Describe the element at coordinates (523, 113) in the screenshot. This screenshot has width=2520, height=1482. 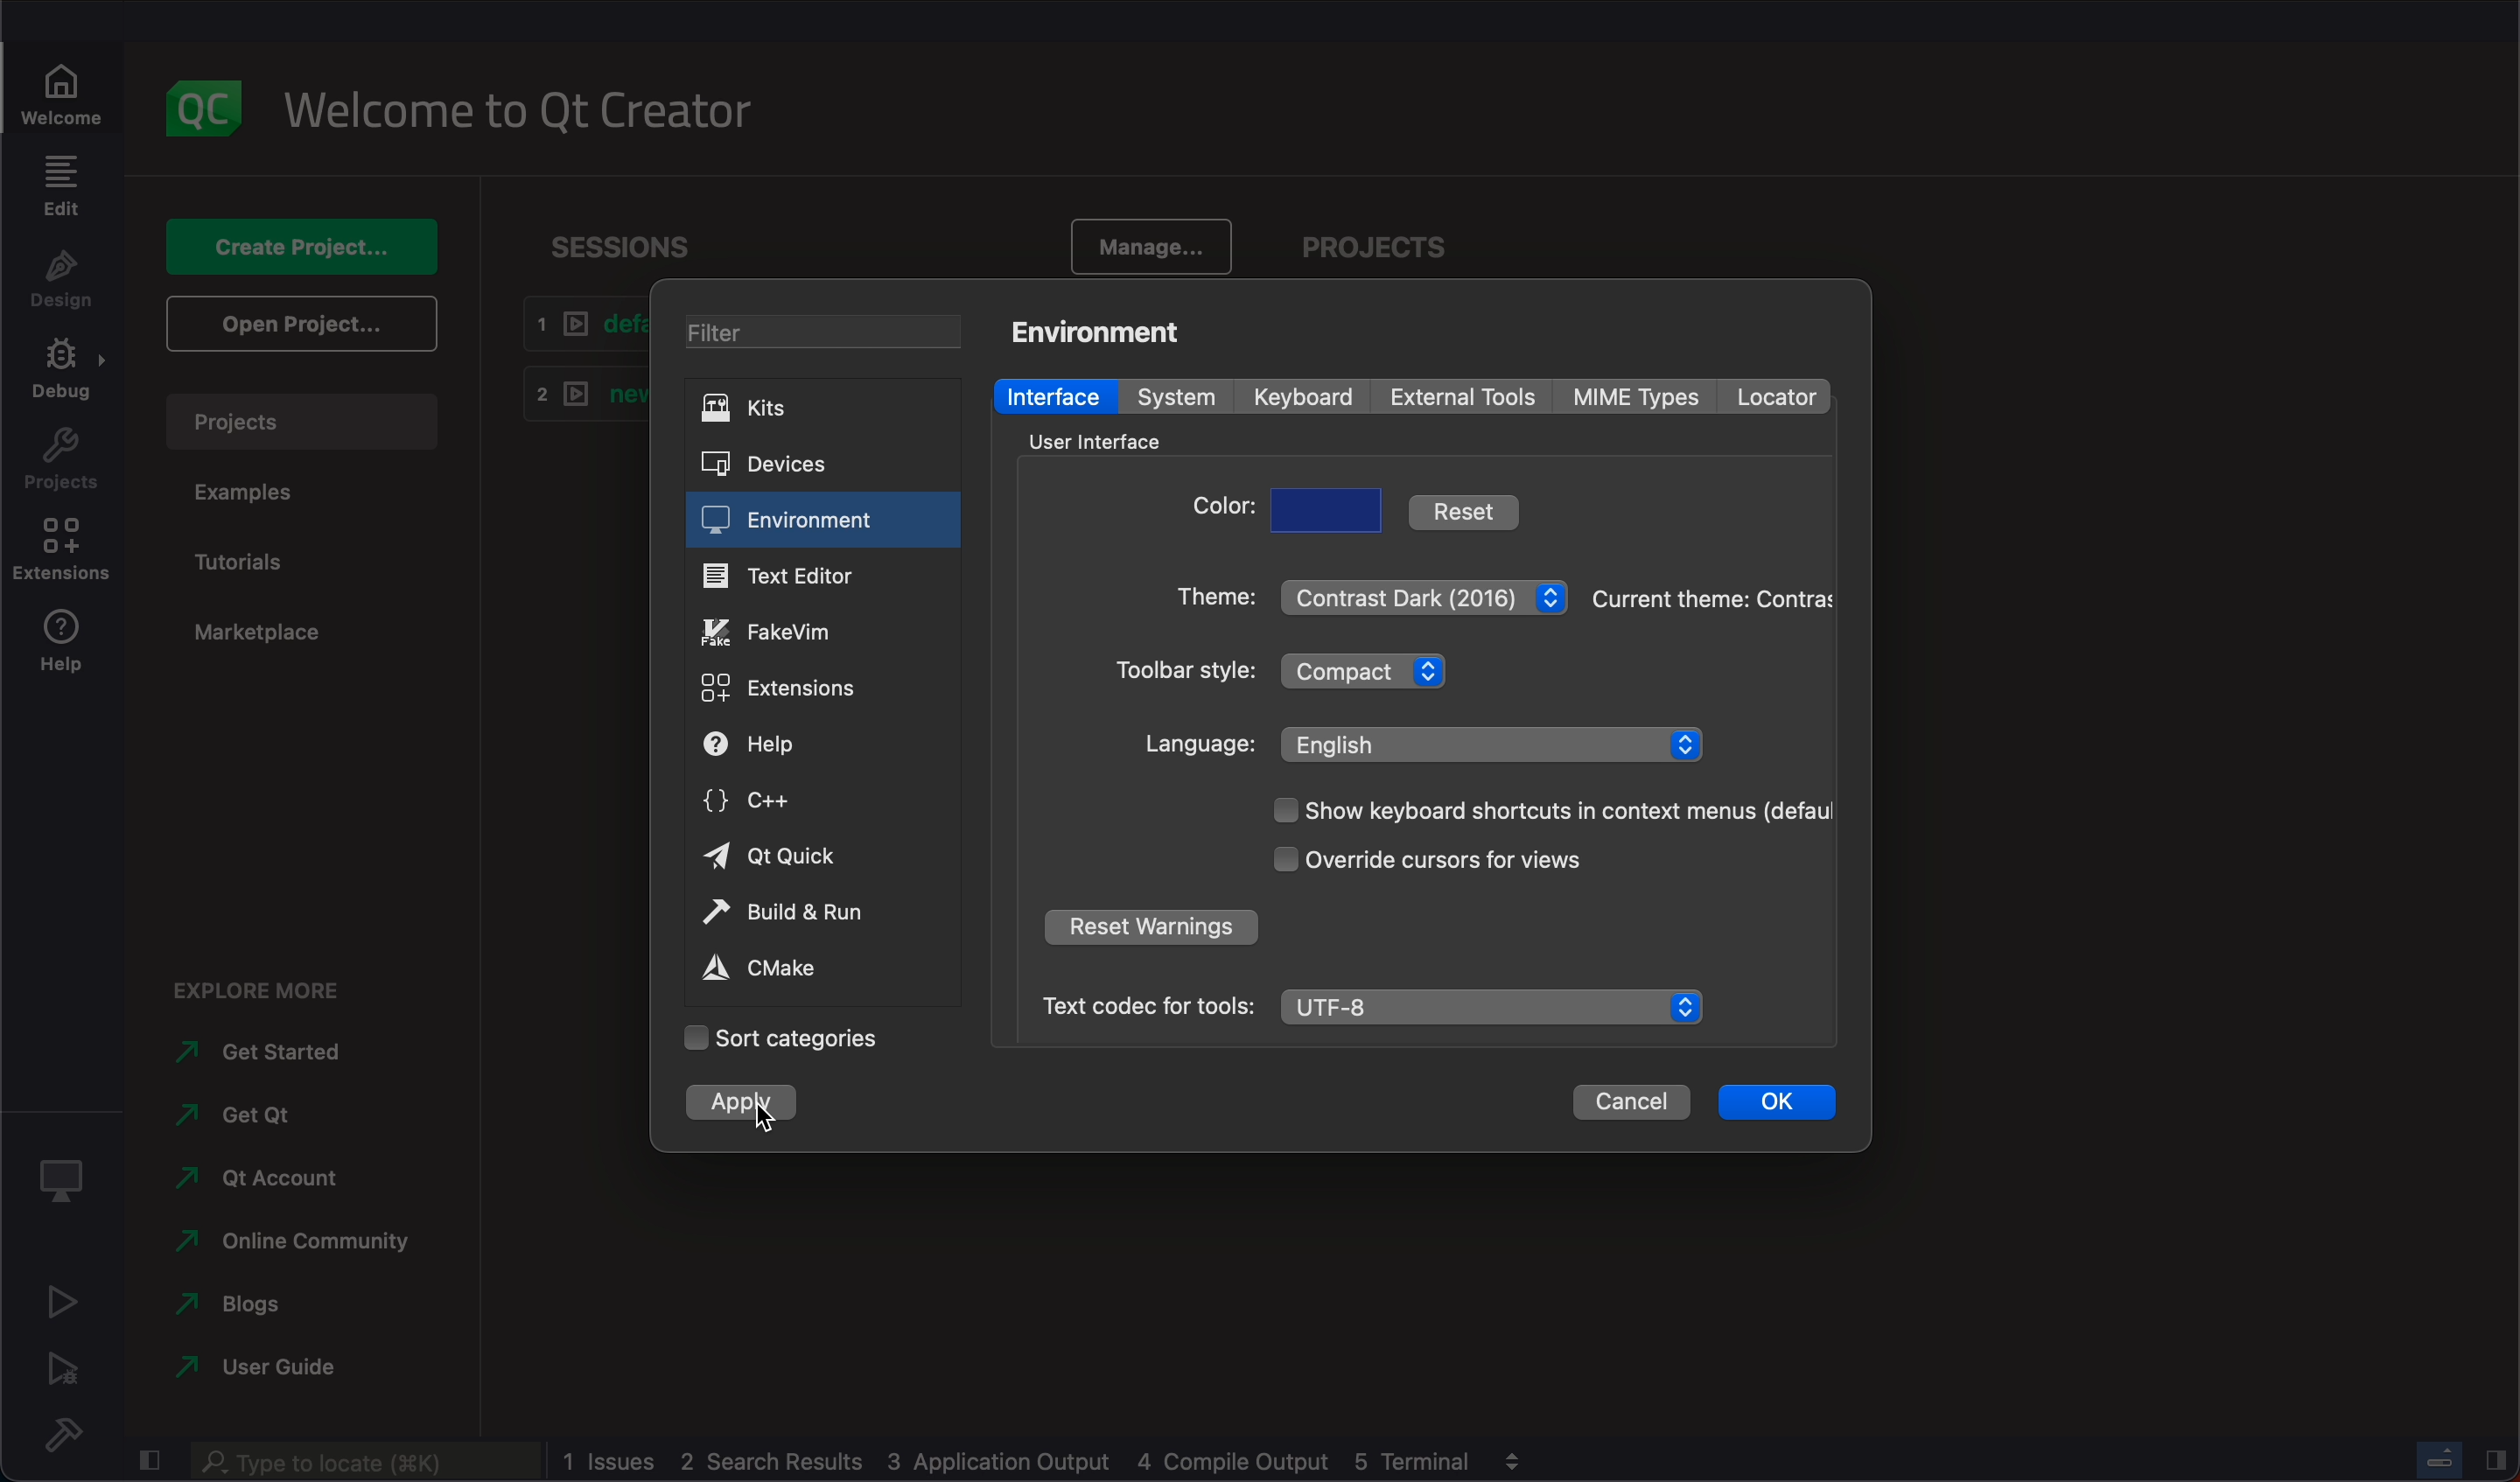
I see `welcome` at that location.